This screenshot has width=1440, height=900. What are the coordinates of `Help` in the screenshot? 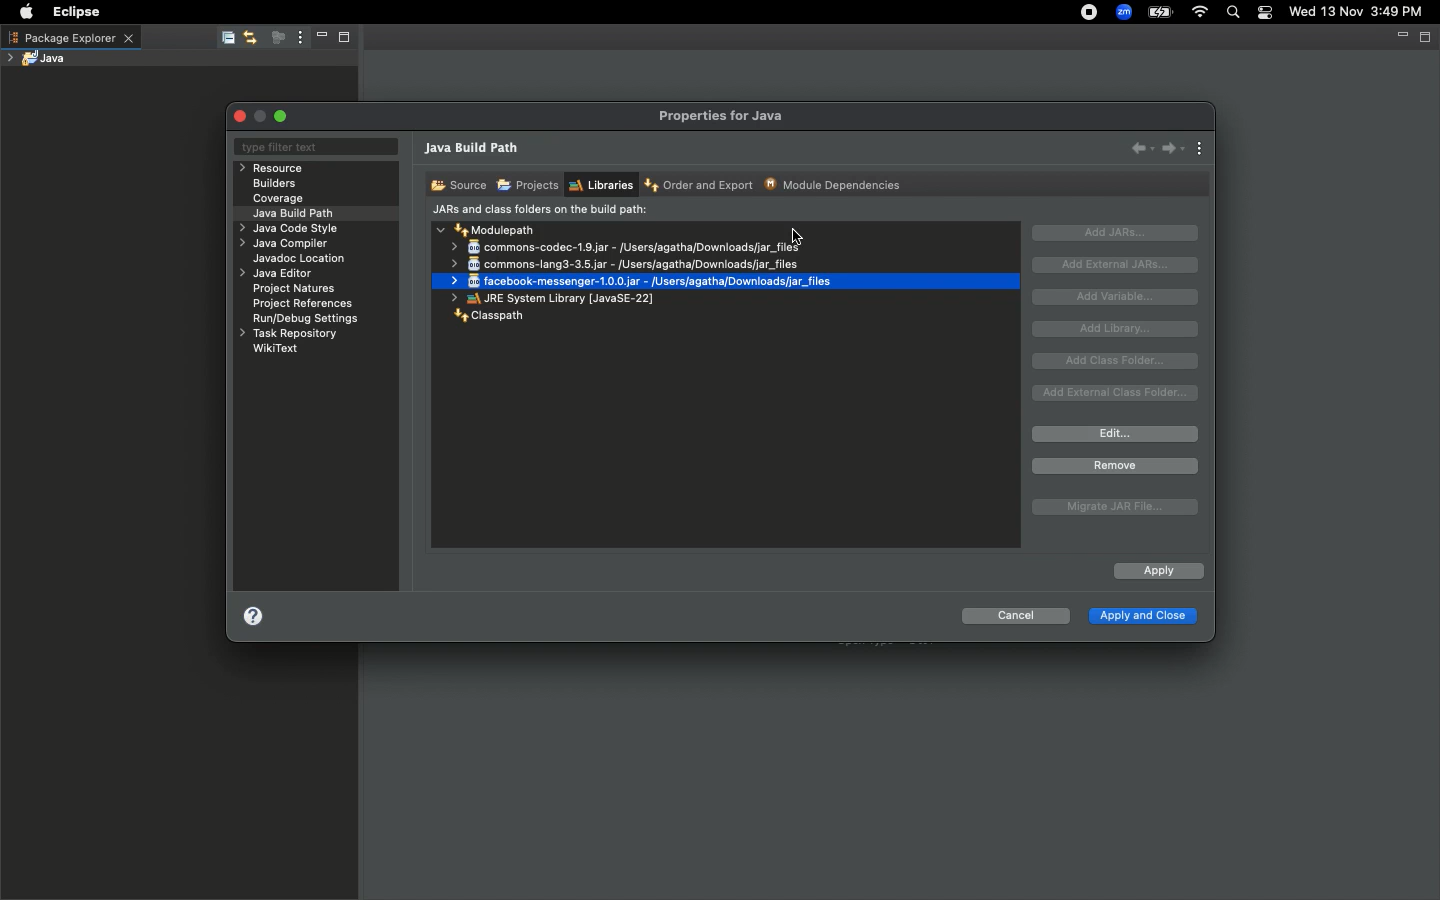 It's located at (253, 620).